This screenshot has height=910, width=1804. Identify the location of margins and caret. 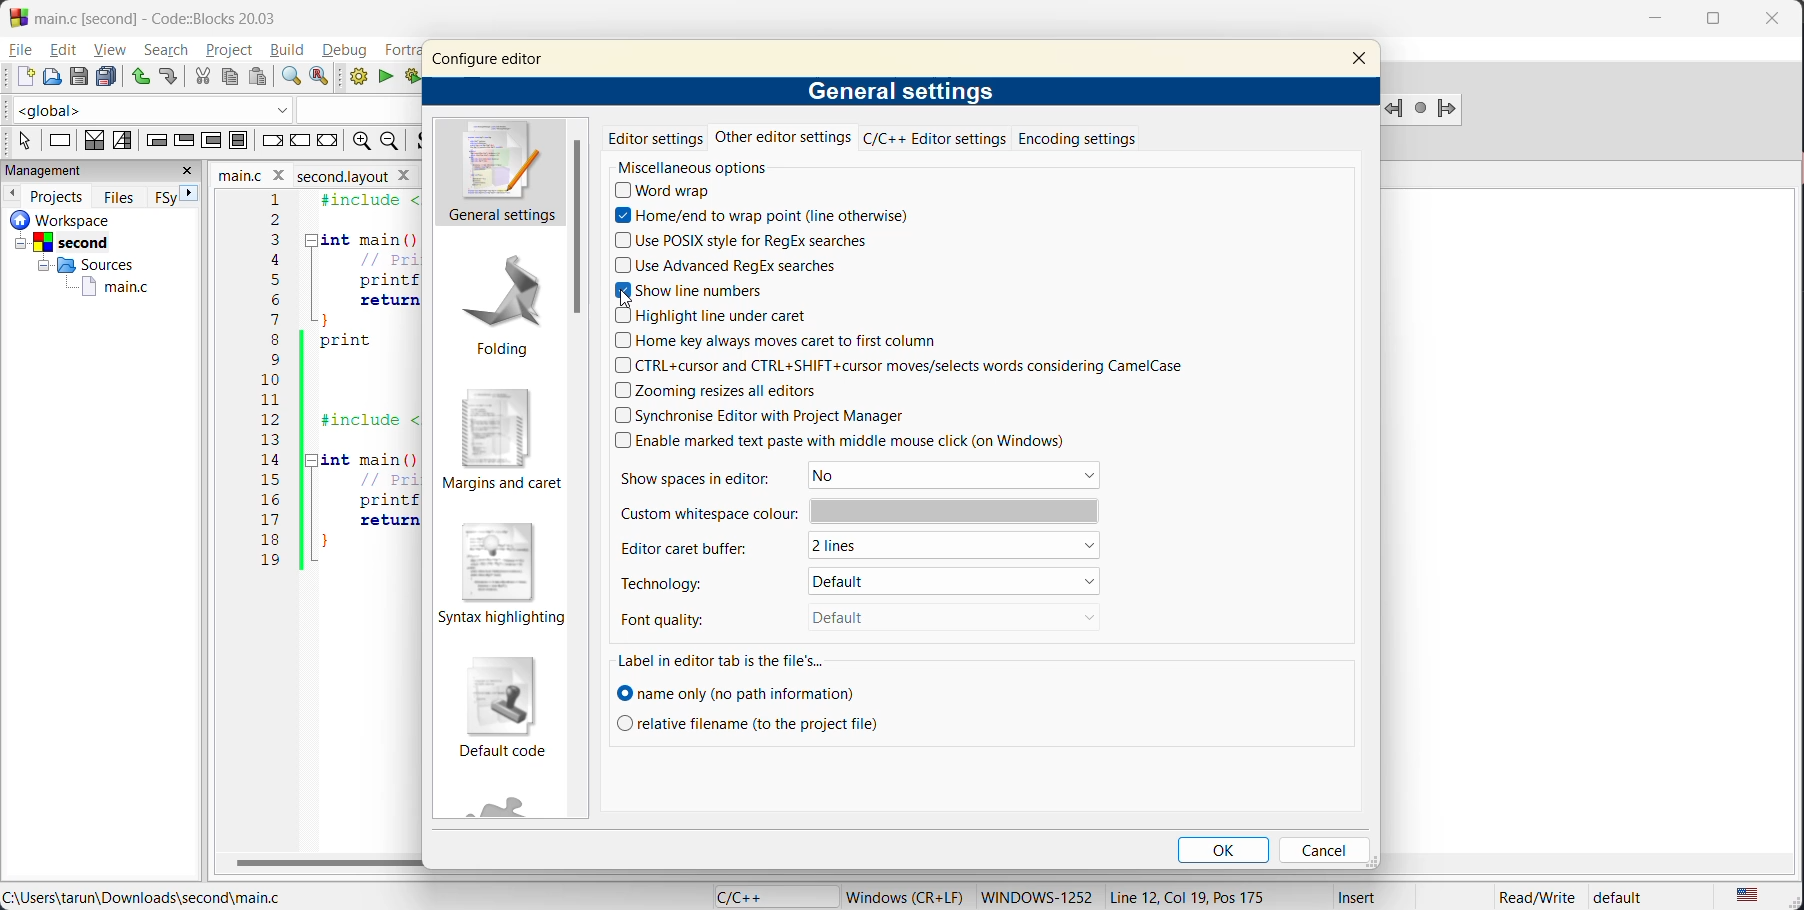
(502, 438).